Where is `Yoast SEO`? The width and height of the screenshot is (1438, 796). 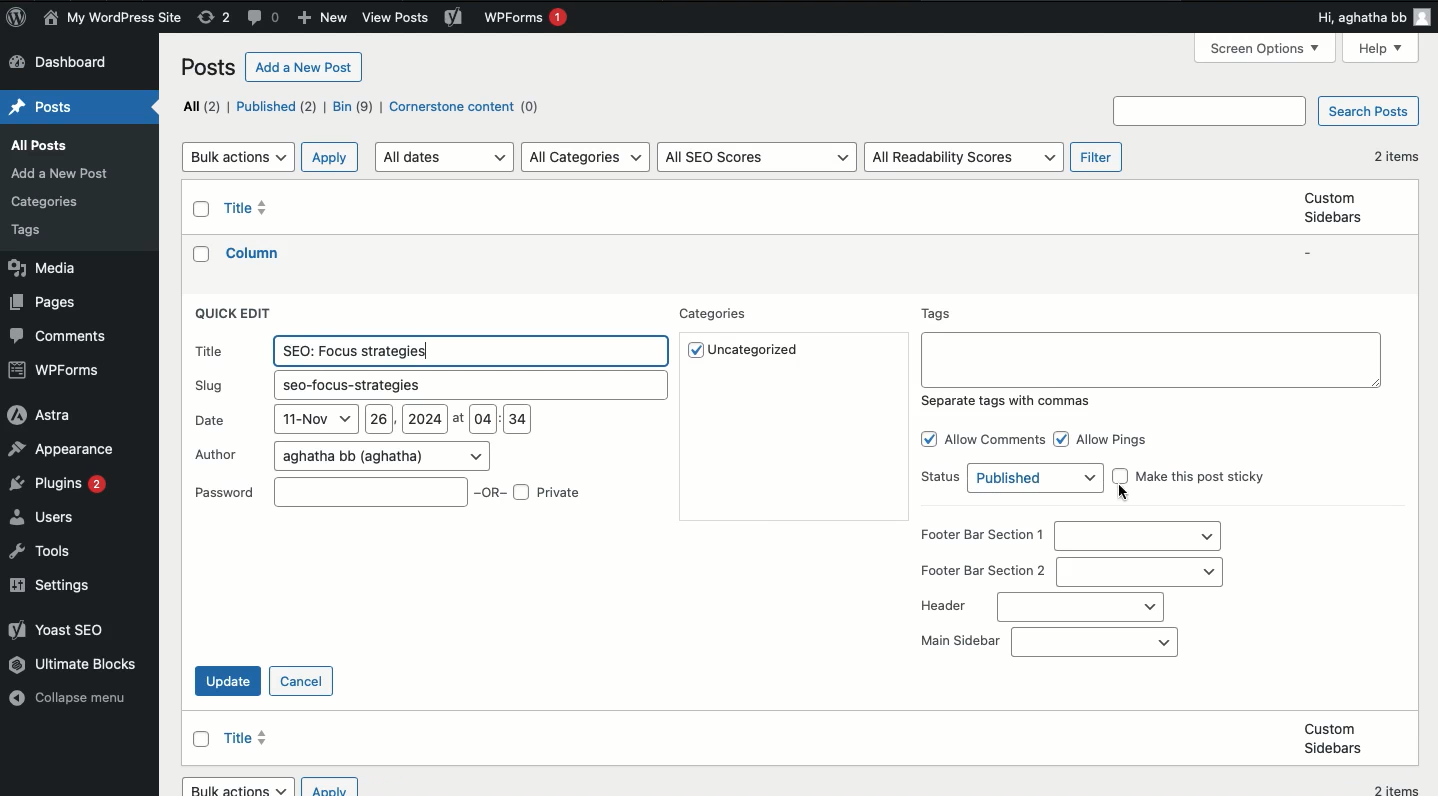 Yoast SEO is located at coordinates (56, 628).